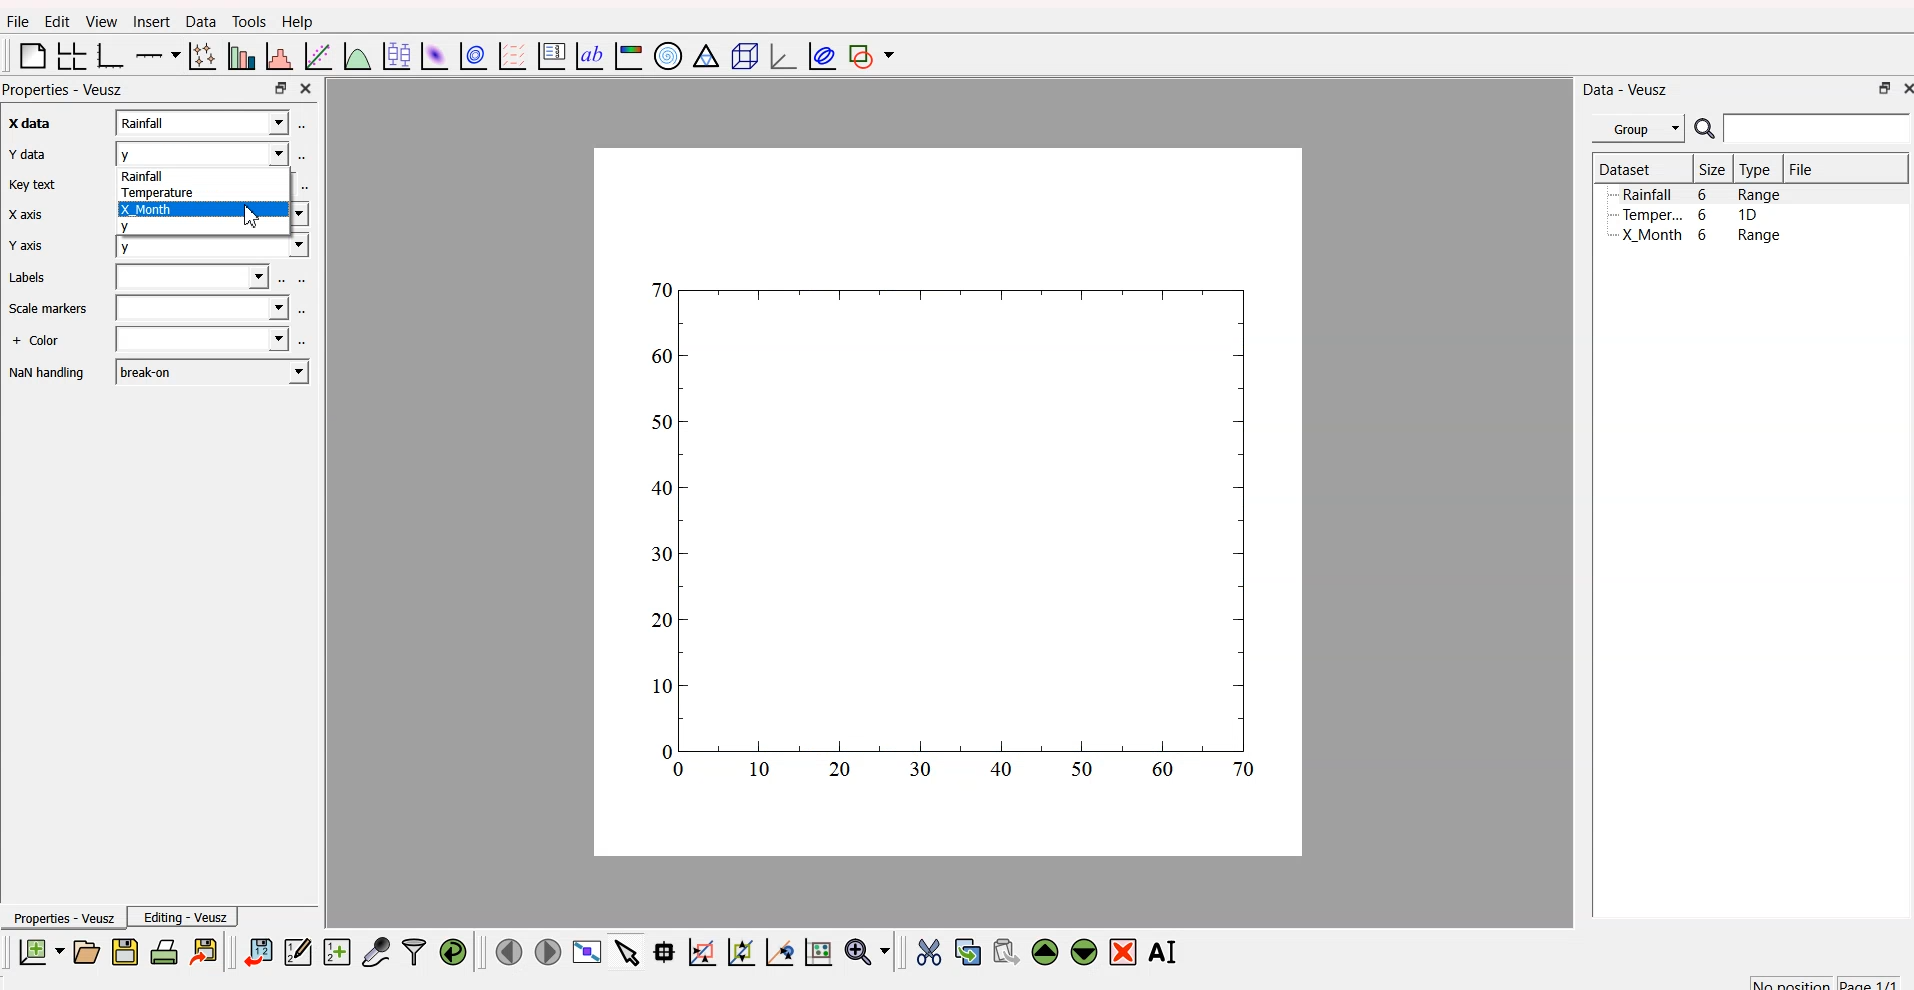  I want to click on Y data, so click(26, 156).